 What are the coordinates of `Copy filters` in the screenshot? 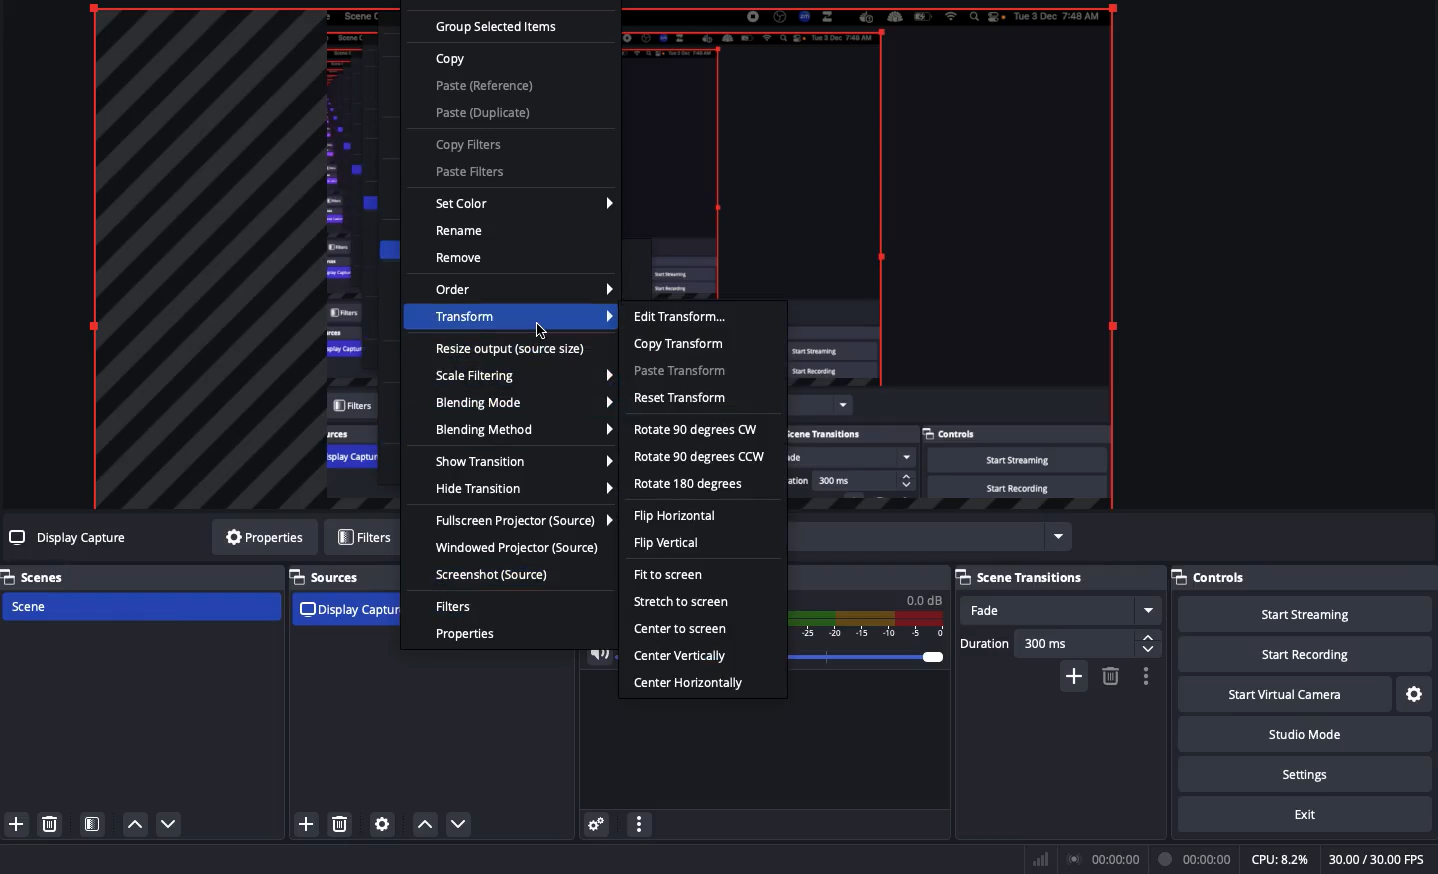 It's located at (469, 145).